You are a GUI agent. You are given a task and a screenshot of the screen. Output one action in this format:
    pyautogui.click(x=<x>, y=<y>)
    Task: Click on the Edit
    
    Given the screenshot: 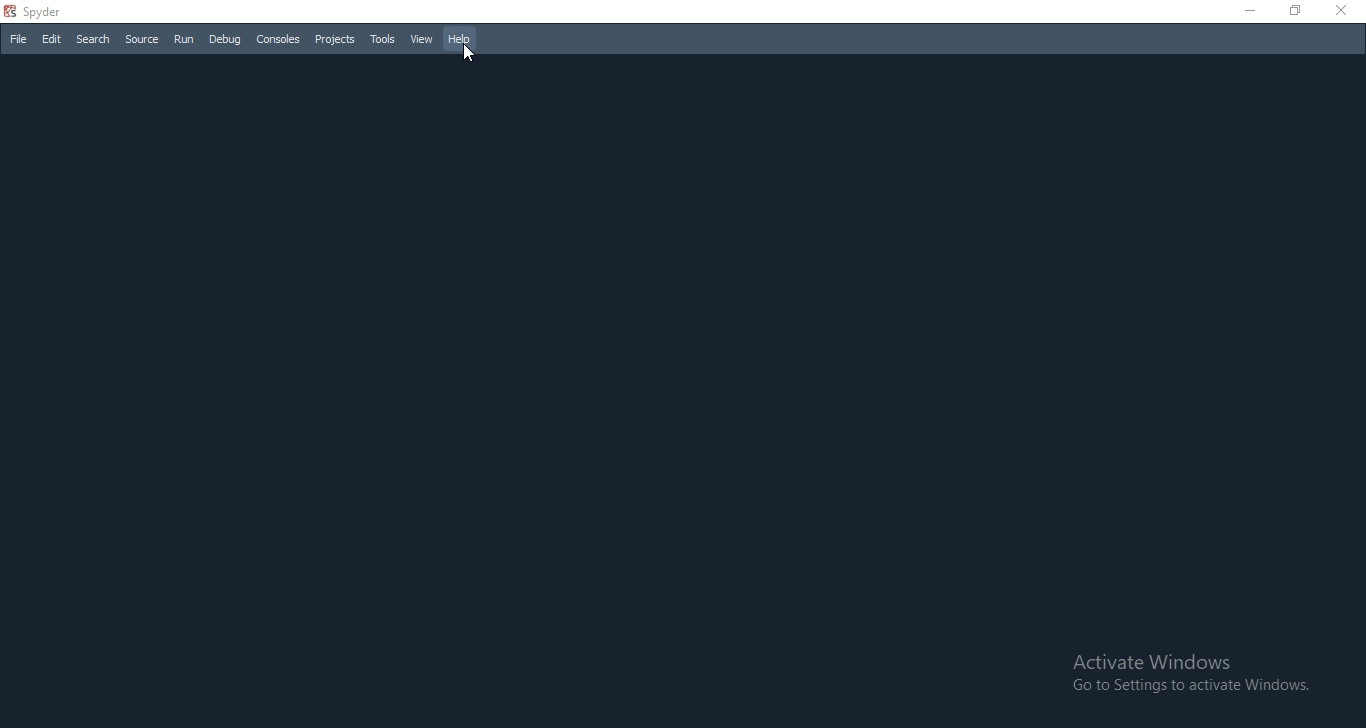 What is the action you would take?
    pyautogui.click(x=51, y=40)
    